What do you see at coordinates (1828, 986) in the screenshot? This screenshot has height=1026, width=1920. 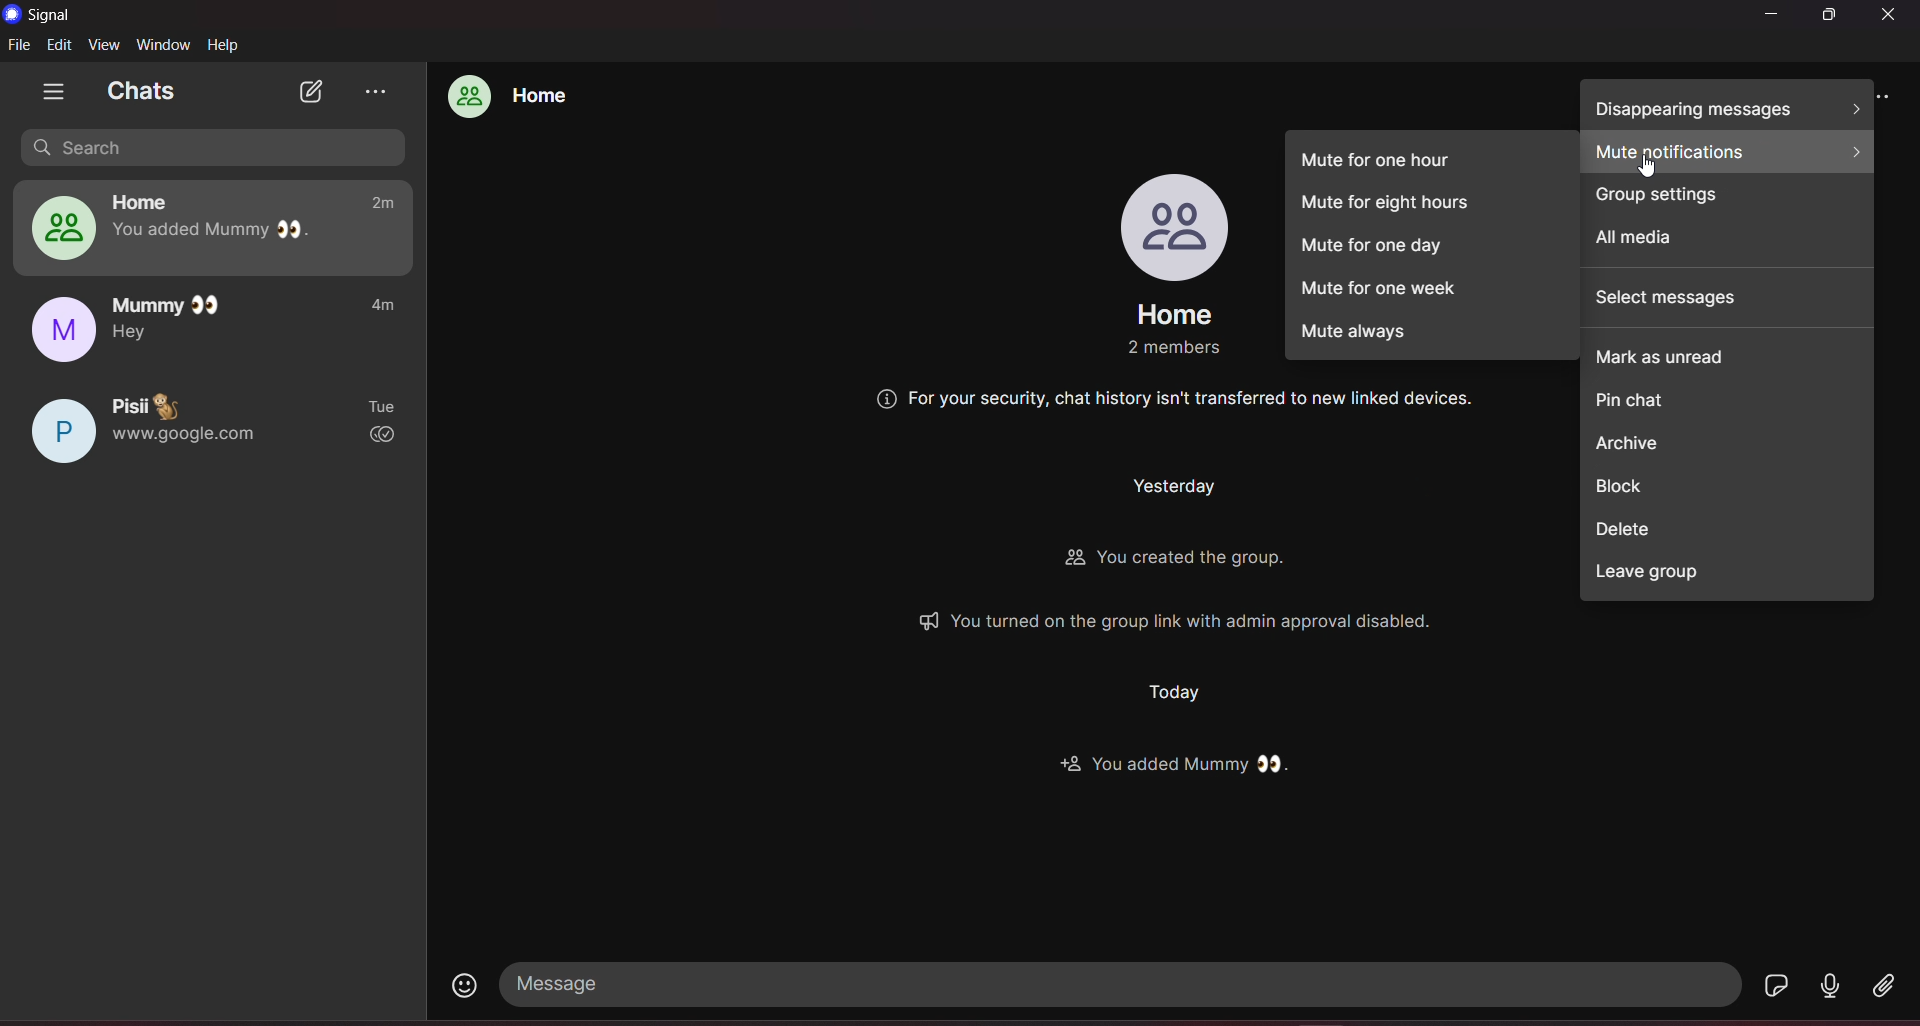 I see `voice message` at bounding box center [1828, 986].